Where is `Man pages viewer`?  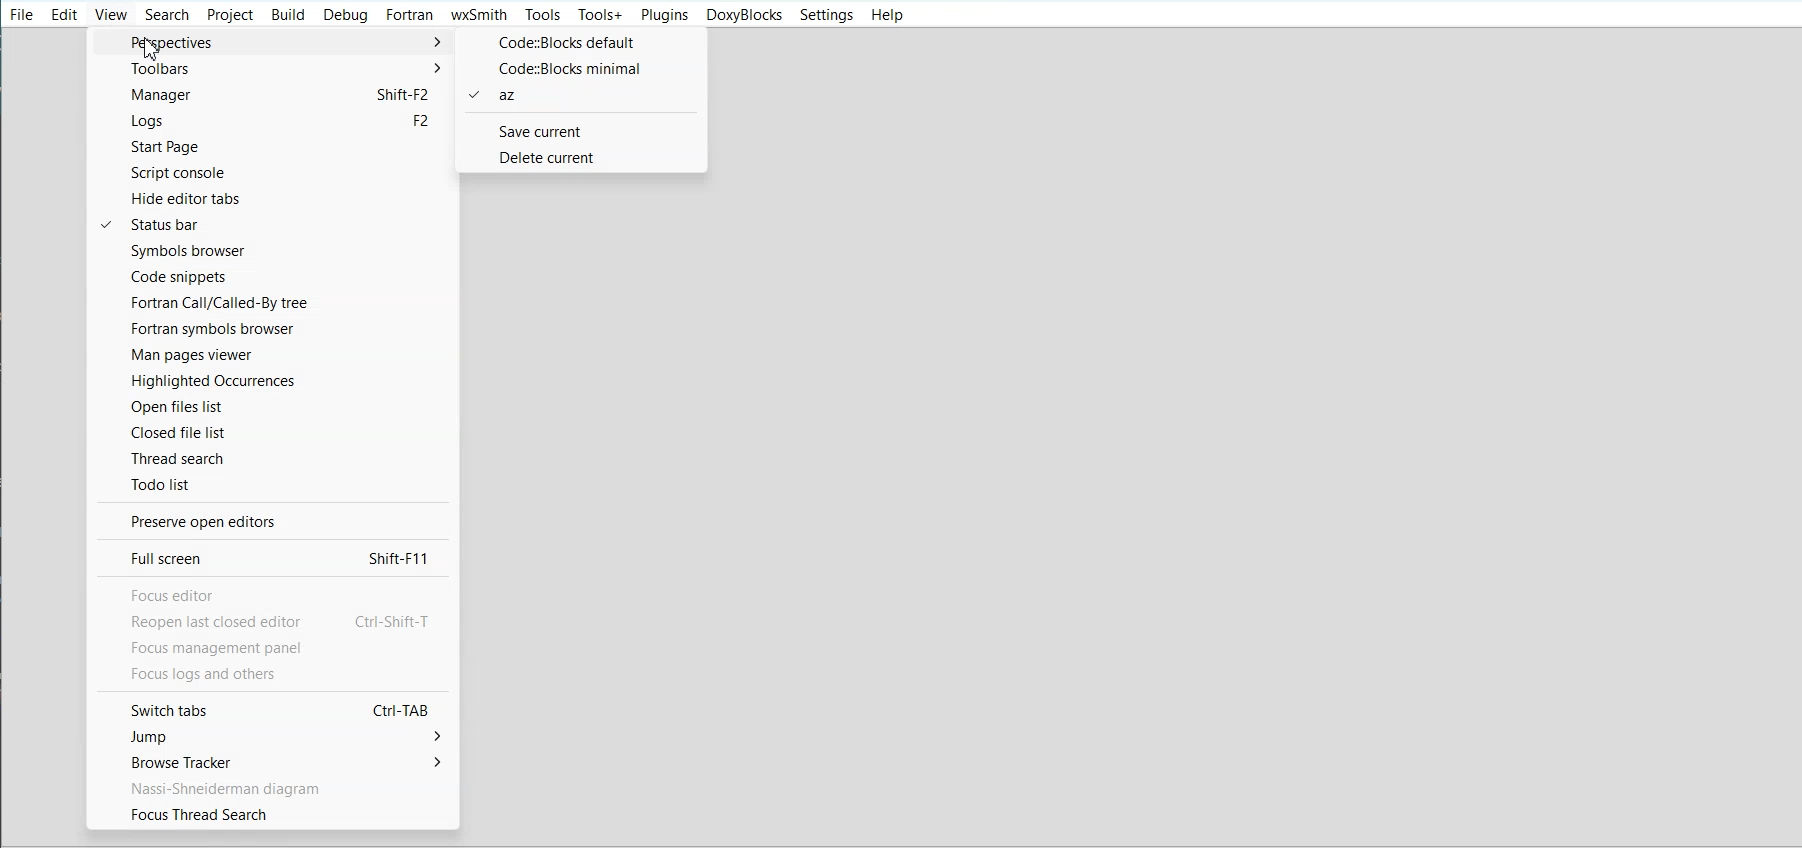
Man pages viewer is located at coordinates (271, 354).